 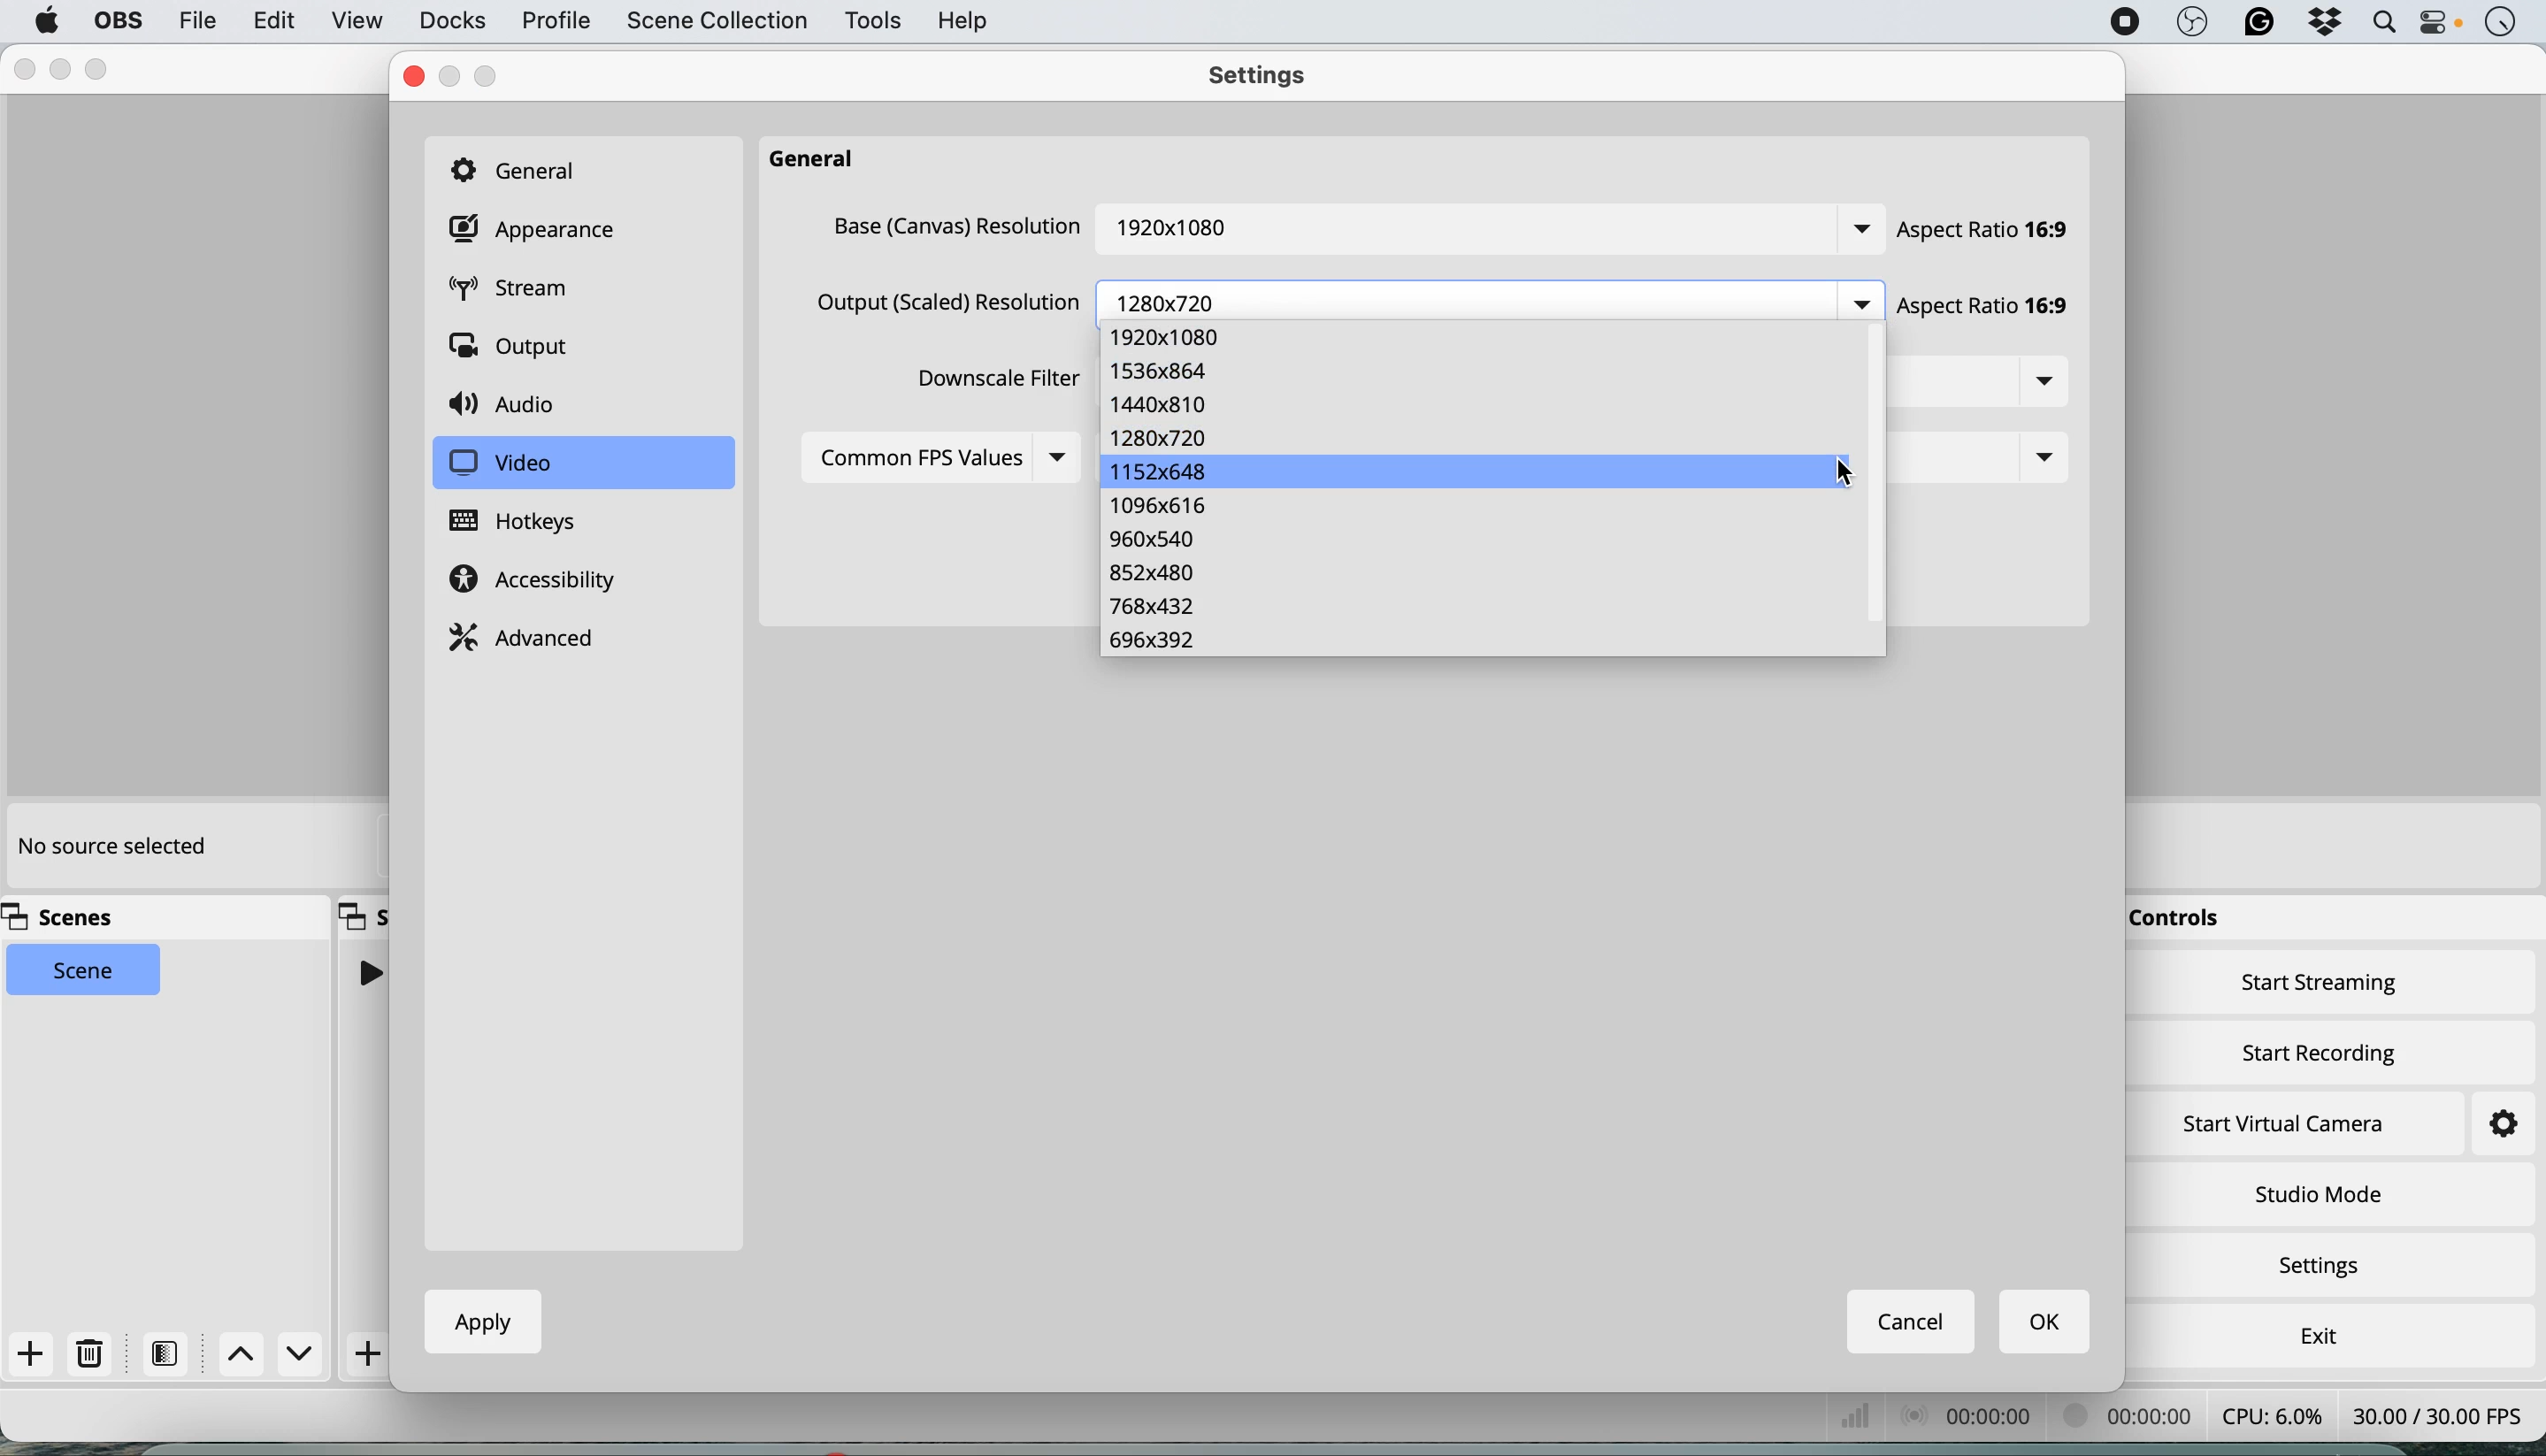 I want to click on Add Scene , so click(x=371, y=1354).